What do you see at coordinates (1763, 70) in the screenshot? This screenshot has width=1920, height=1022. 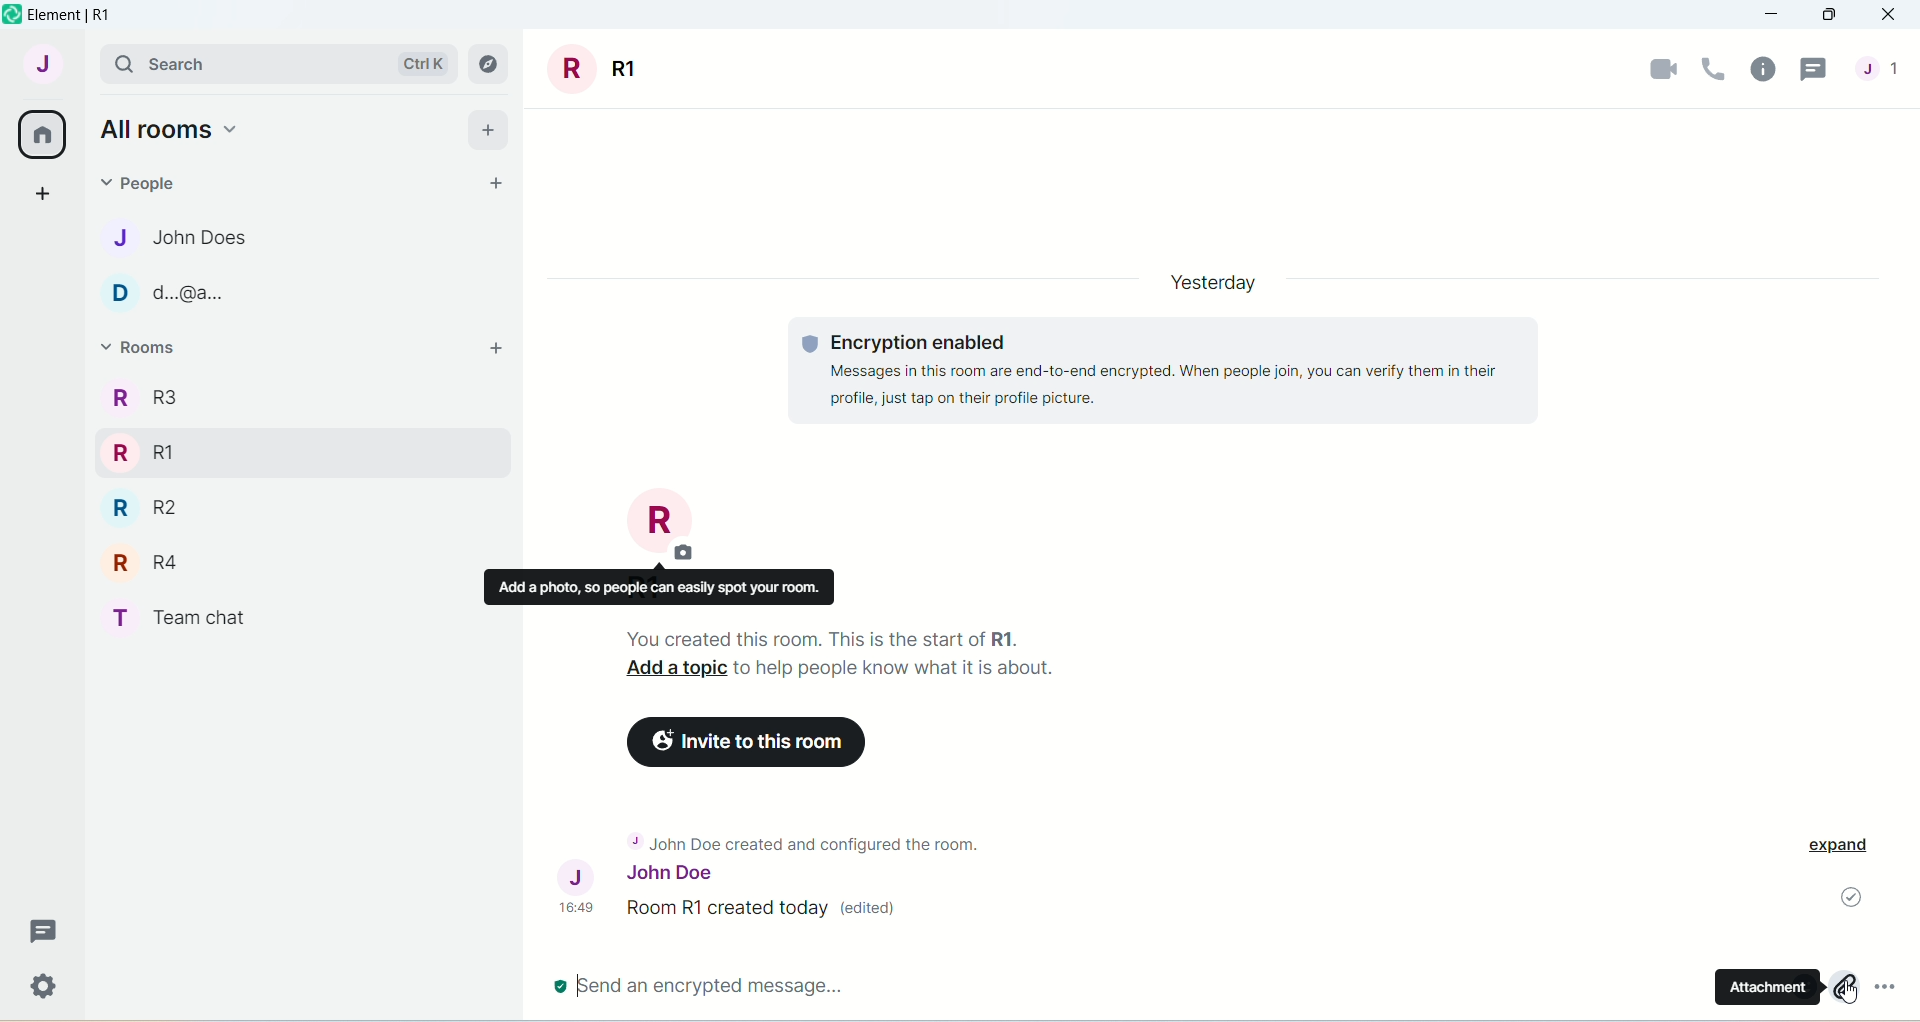 I see `room info` at bounding box center [1763, 70].